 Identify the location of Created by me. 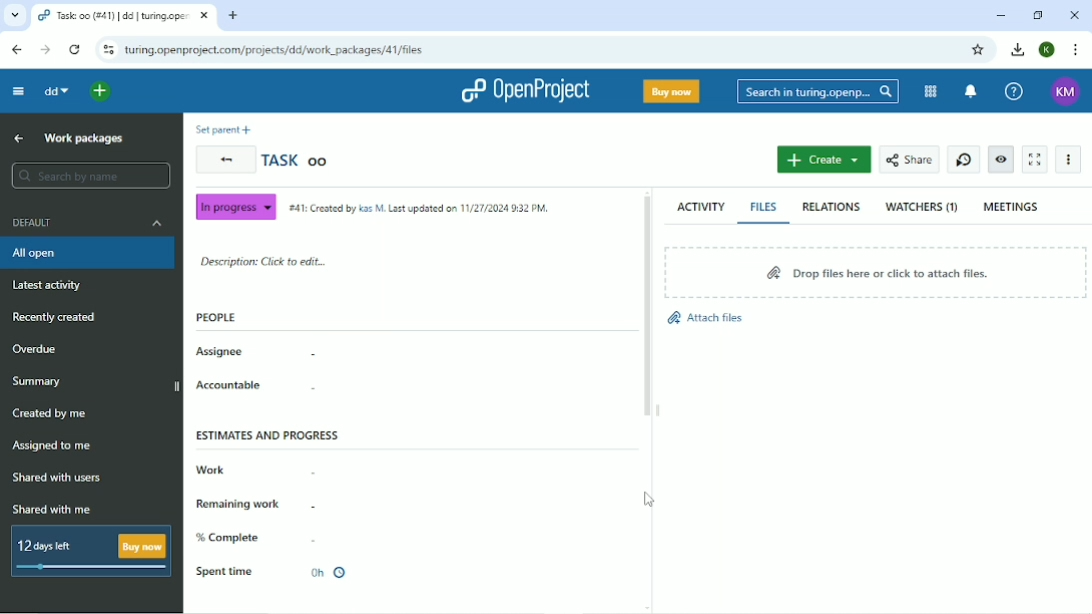
(53, 413).